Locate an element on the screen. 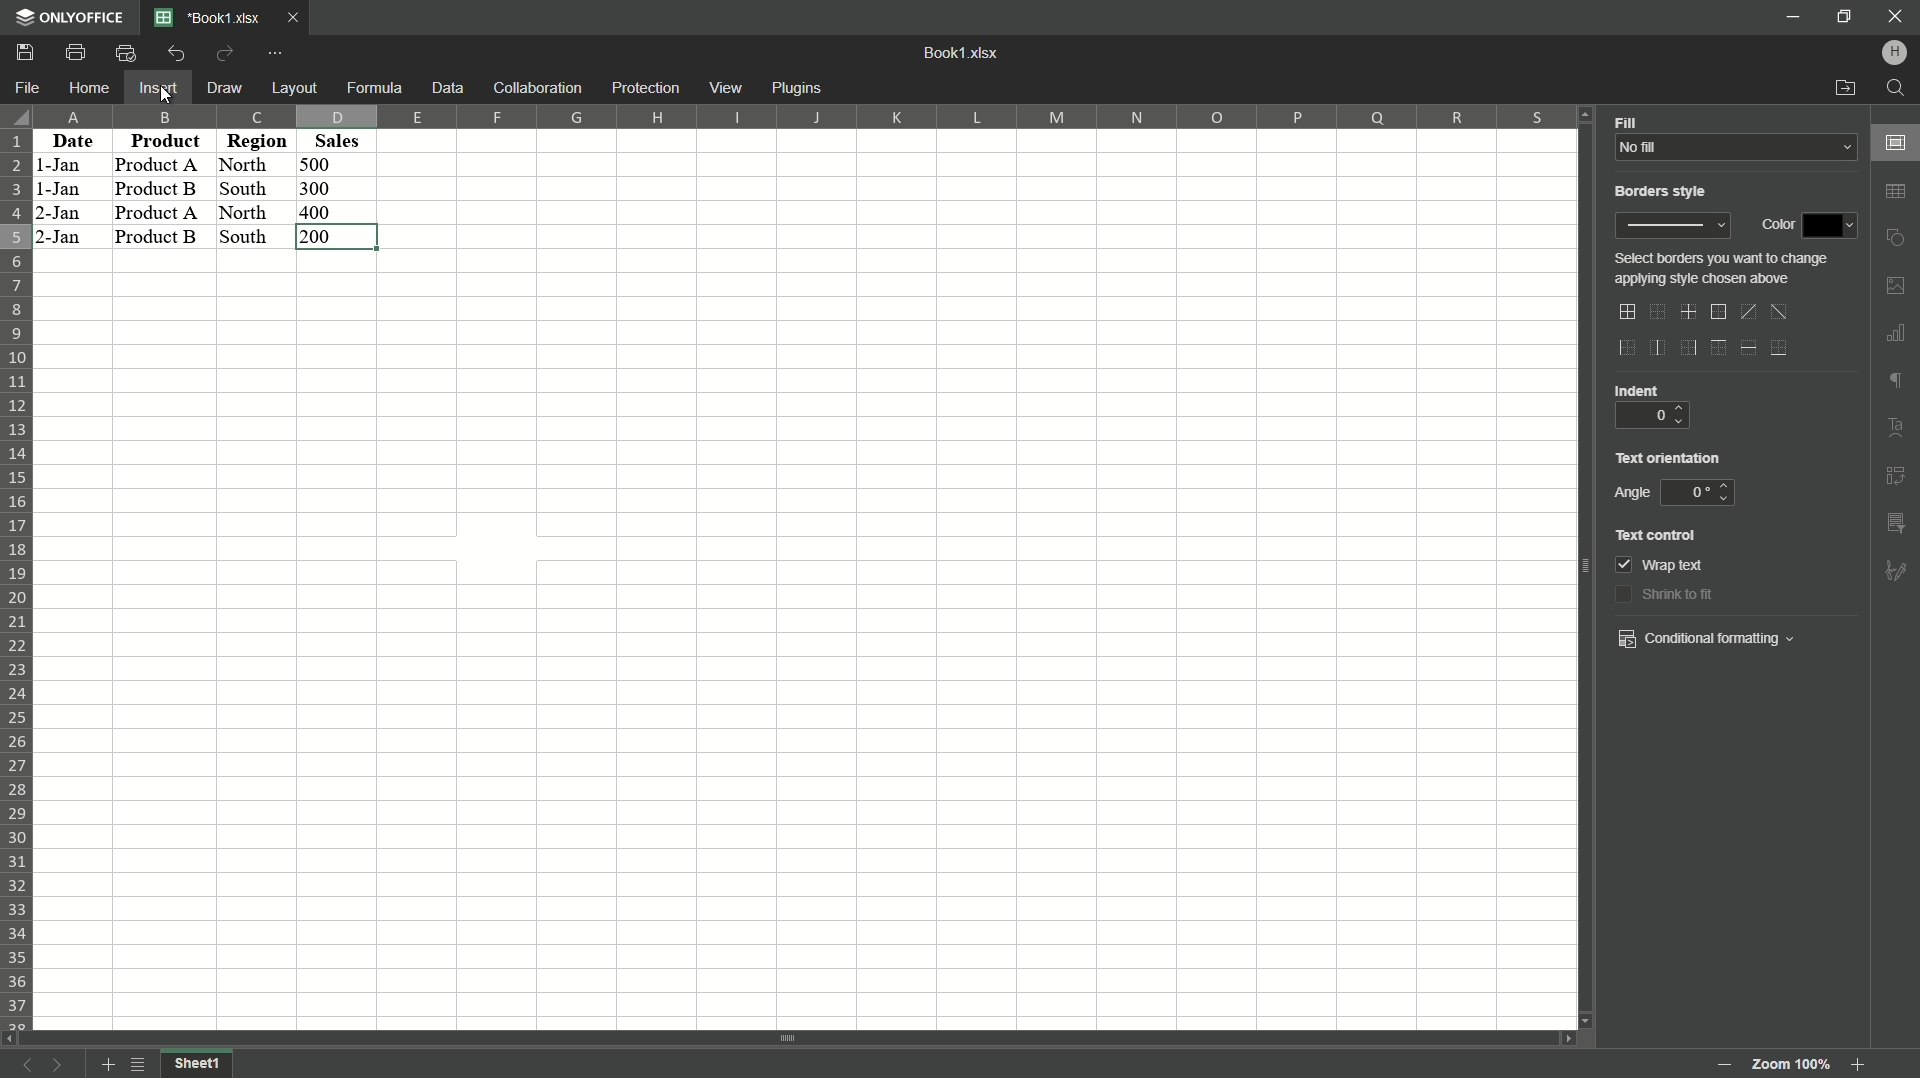  view is located at coordinates (727, 89).